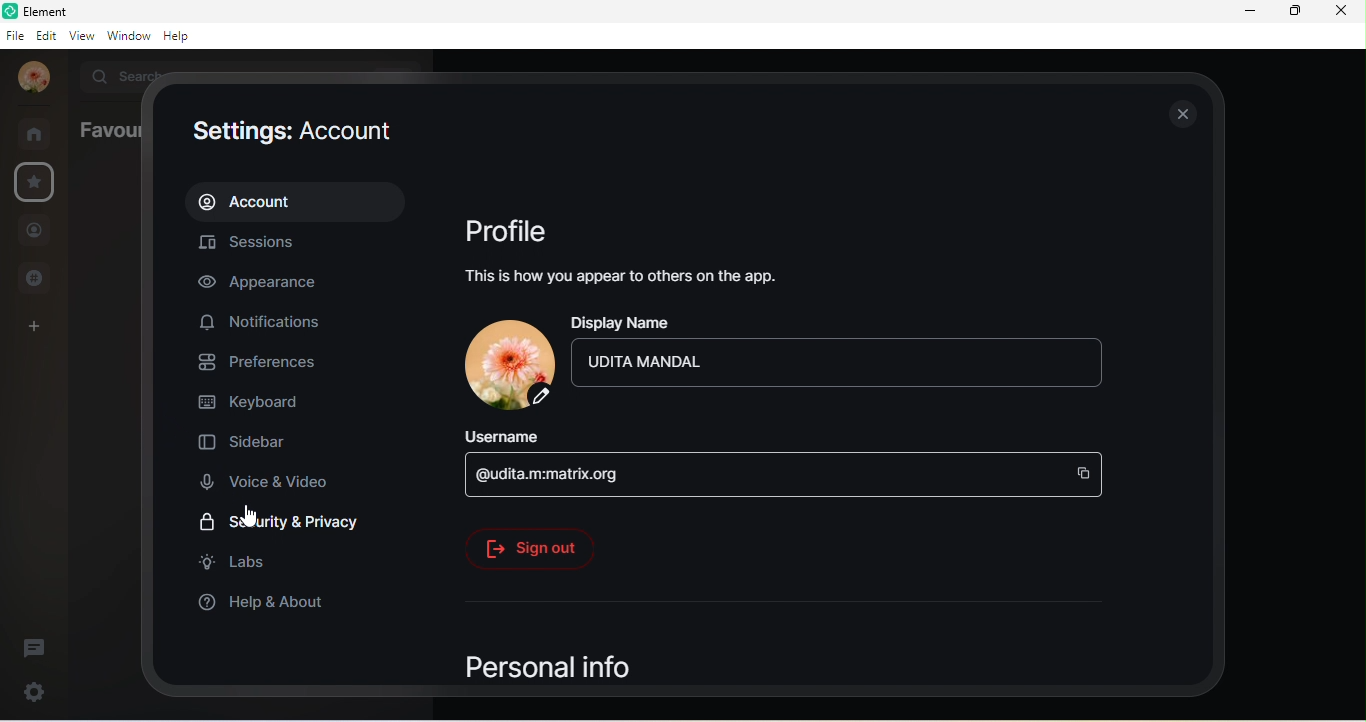  Describe the element at coordinates (841, 362) in the screenshot. I see `udita mandal` at that location.